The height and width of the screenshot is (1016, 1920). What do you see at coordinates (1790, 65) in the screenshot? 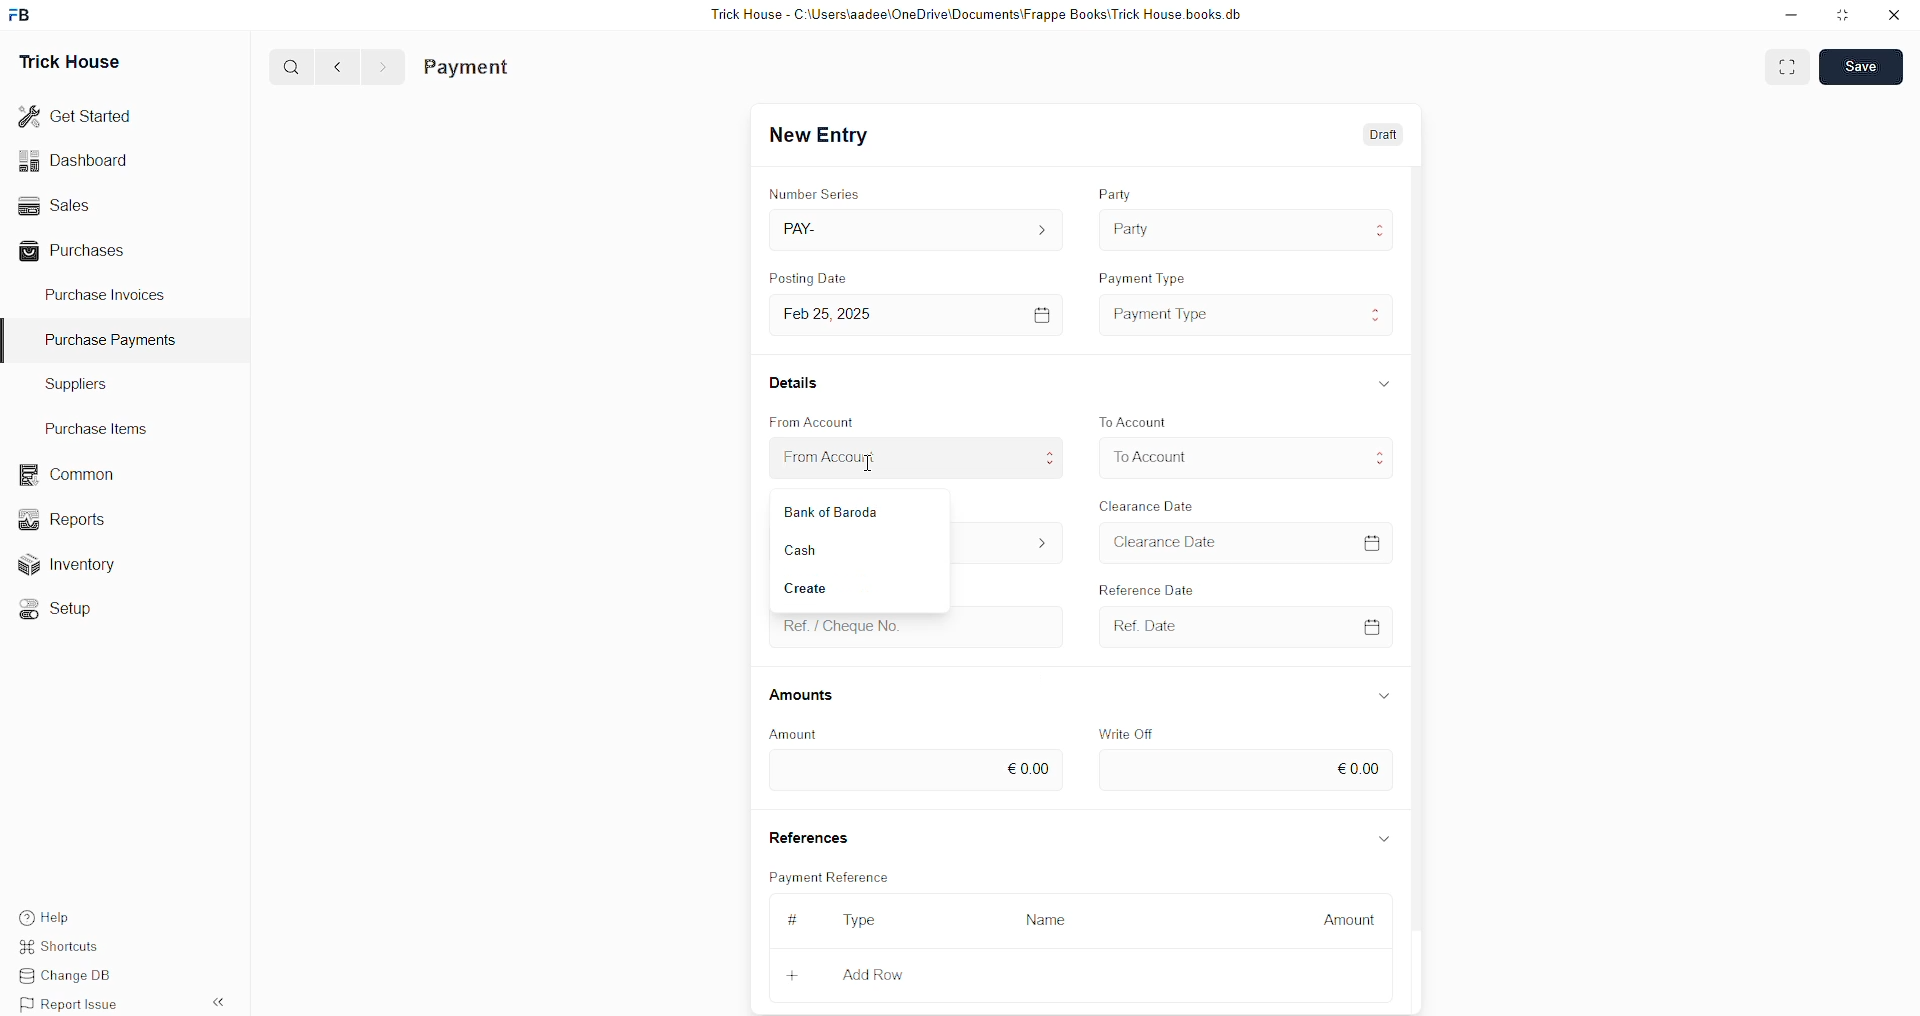
I see `EXPAND` at bounding box center [1790, 65].